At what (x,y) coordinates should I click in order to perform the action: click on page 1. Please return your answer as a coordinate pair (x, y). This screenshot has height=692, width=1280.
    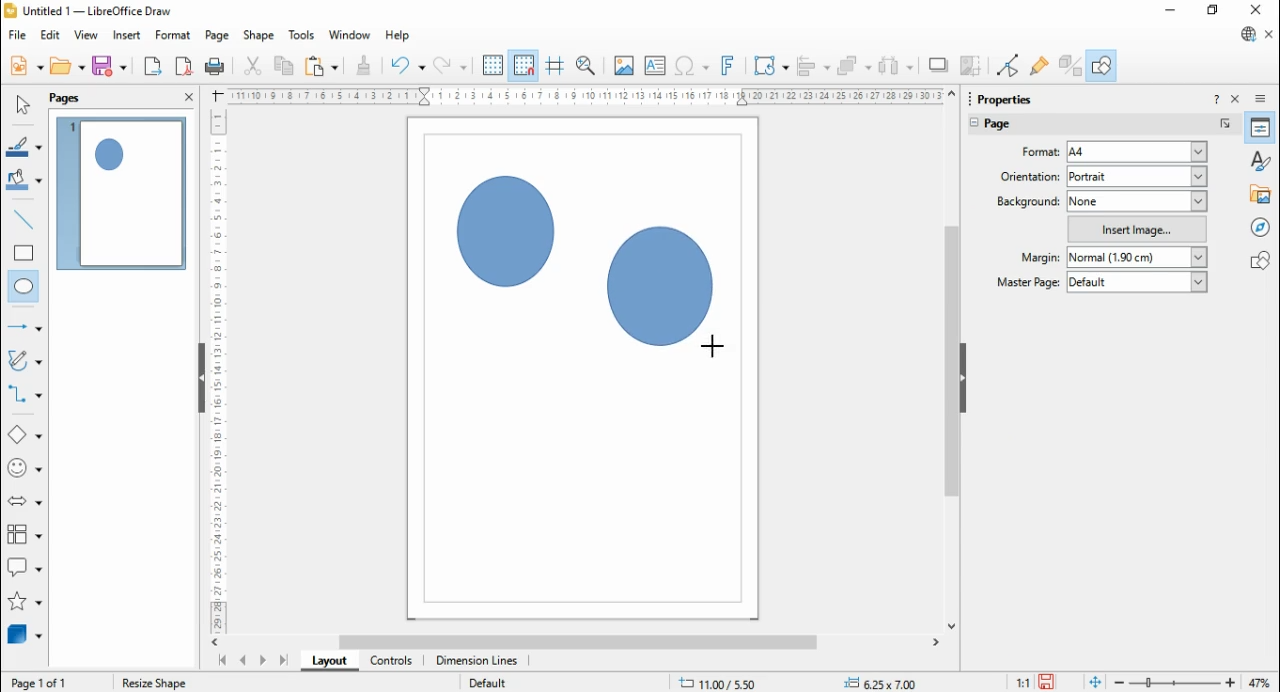
    Looking at the image, I should click on (123, 193).